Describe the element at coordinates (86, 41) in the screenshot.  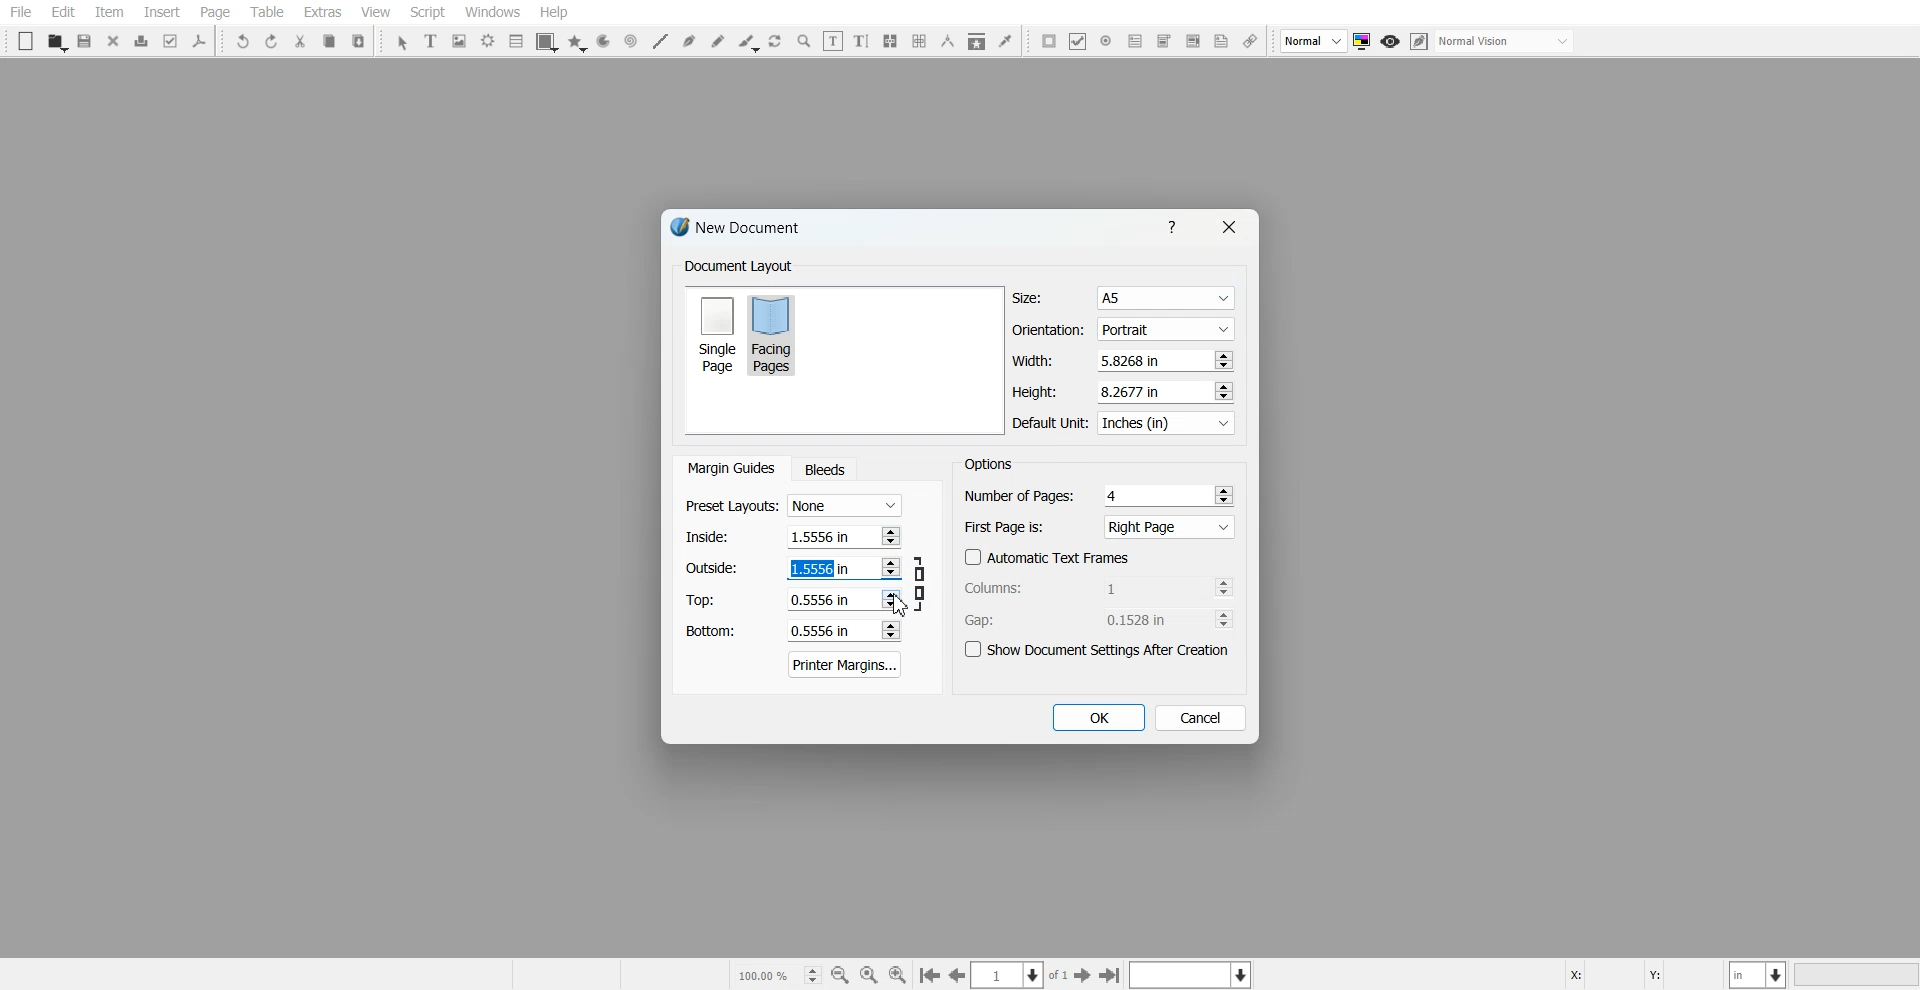
I see `Save` at that location.